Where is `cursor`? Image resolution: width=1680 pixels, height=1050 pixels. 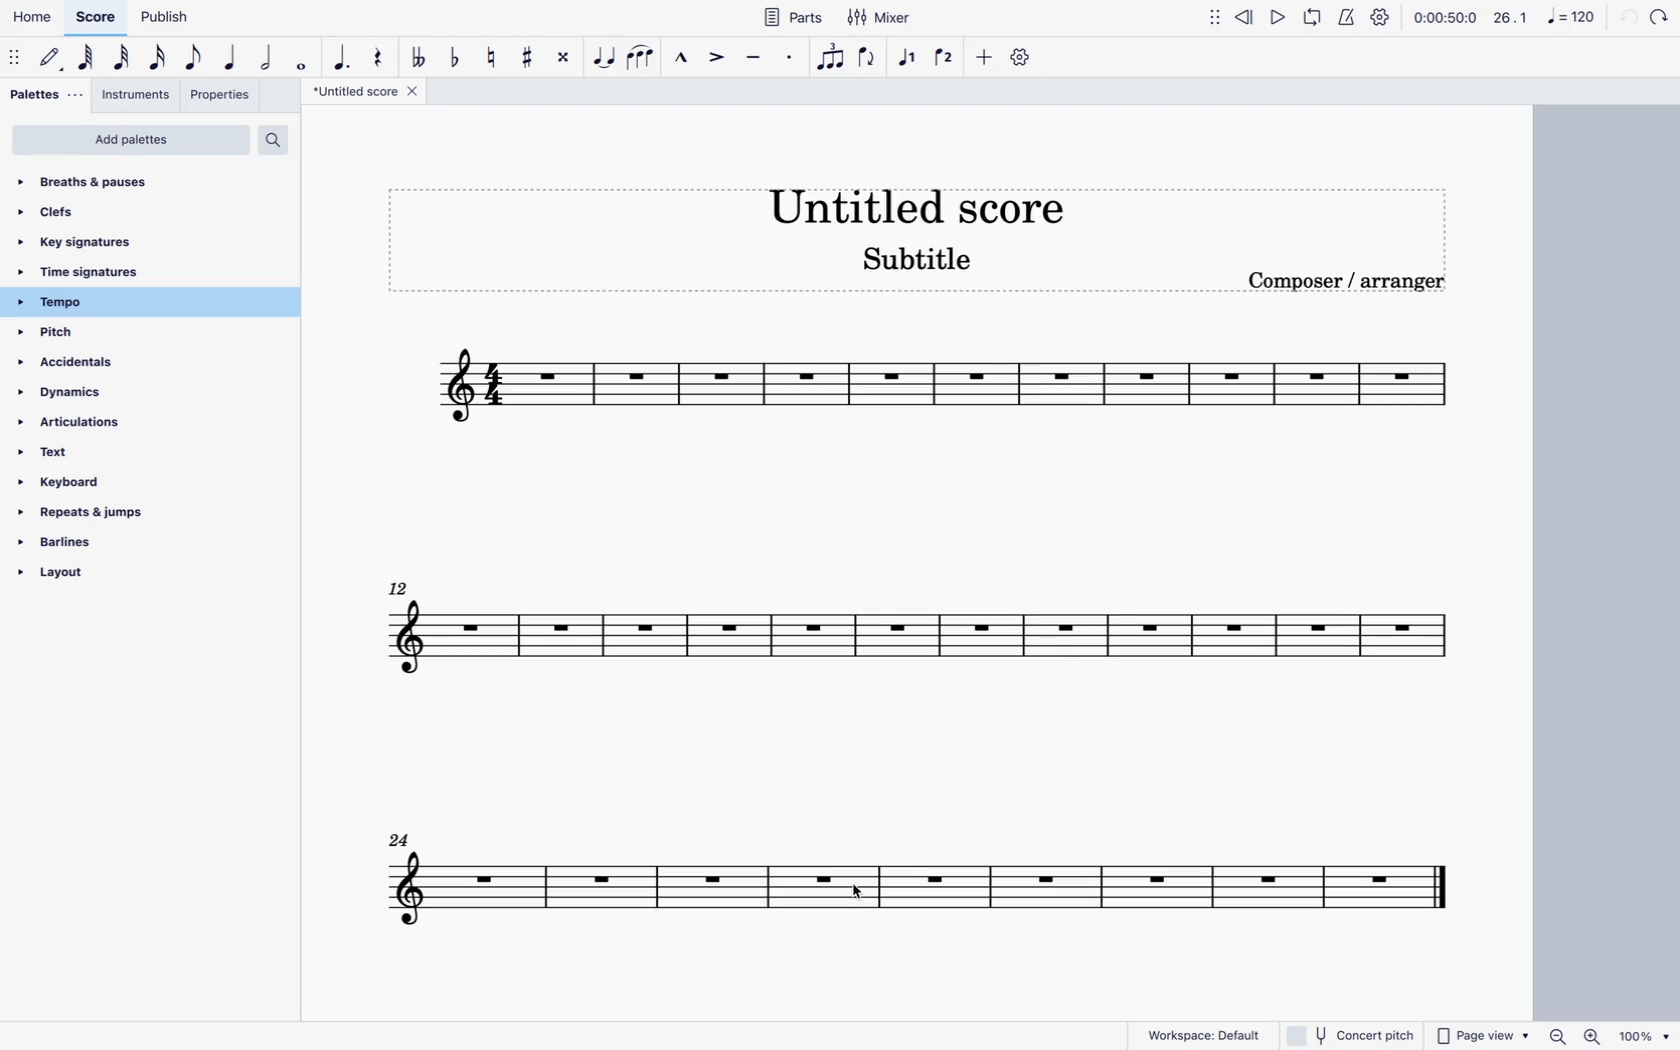 cursor is located at coordinates (855, 890).